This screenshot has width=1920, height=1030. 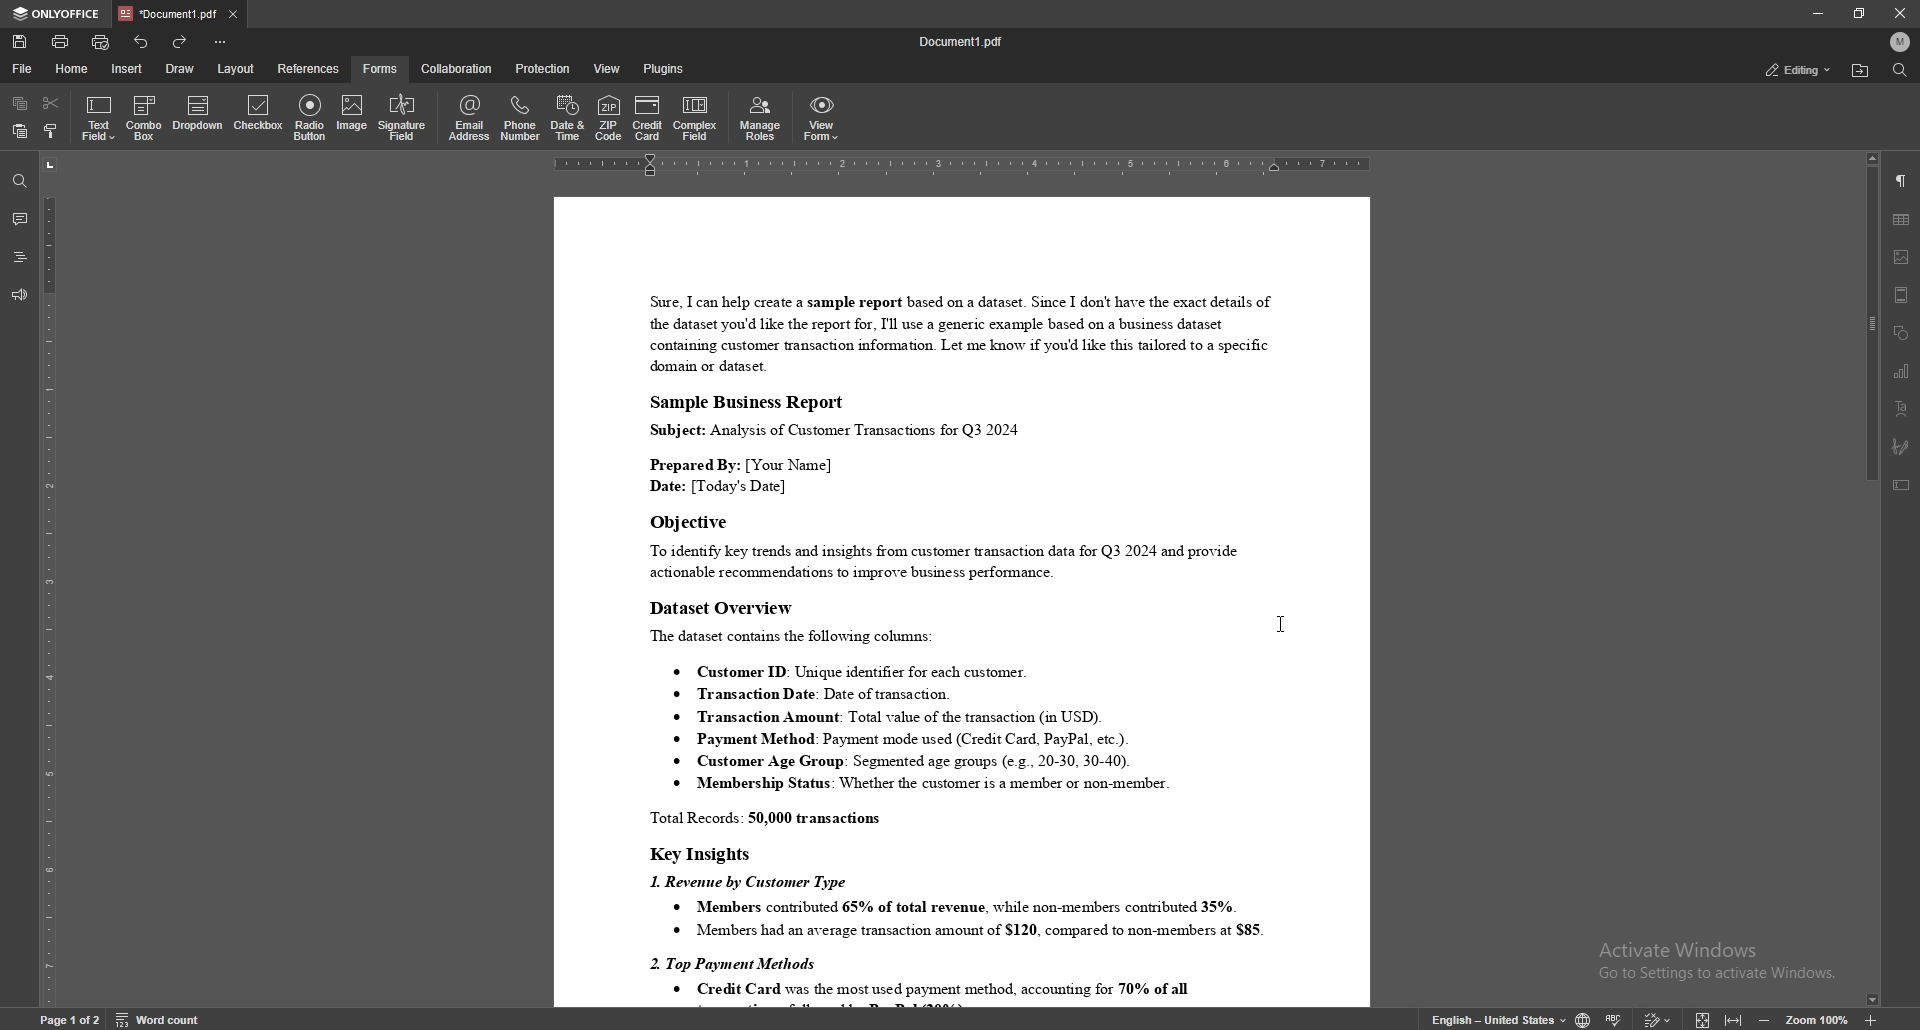 What do you see at coordinates (962, 165) in the screenshot?
I see `horizontal scale` at bounding box center [962, 165].